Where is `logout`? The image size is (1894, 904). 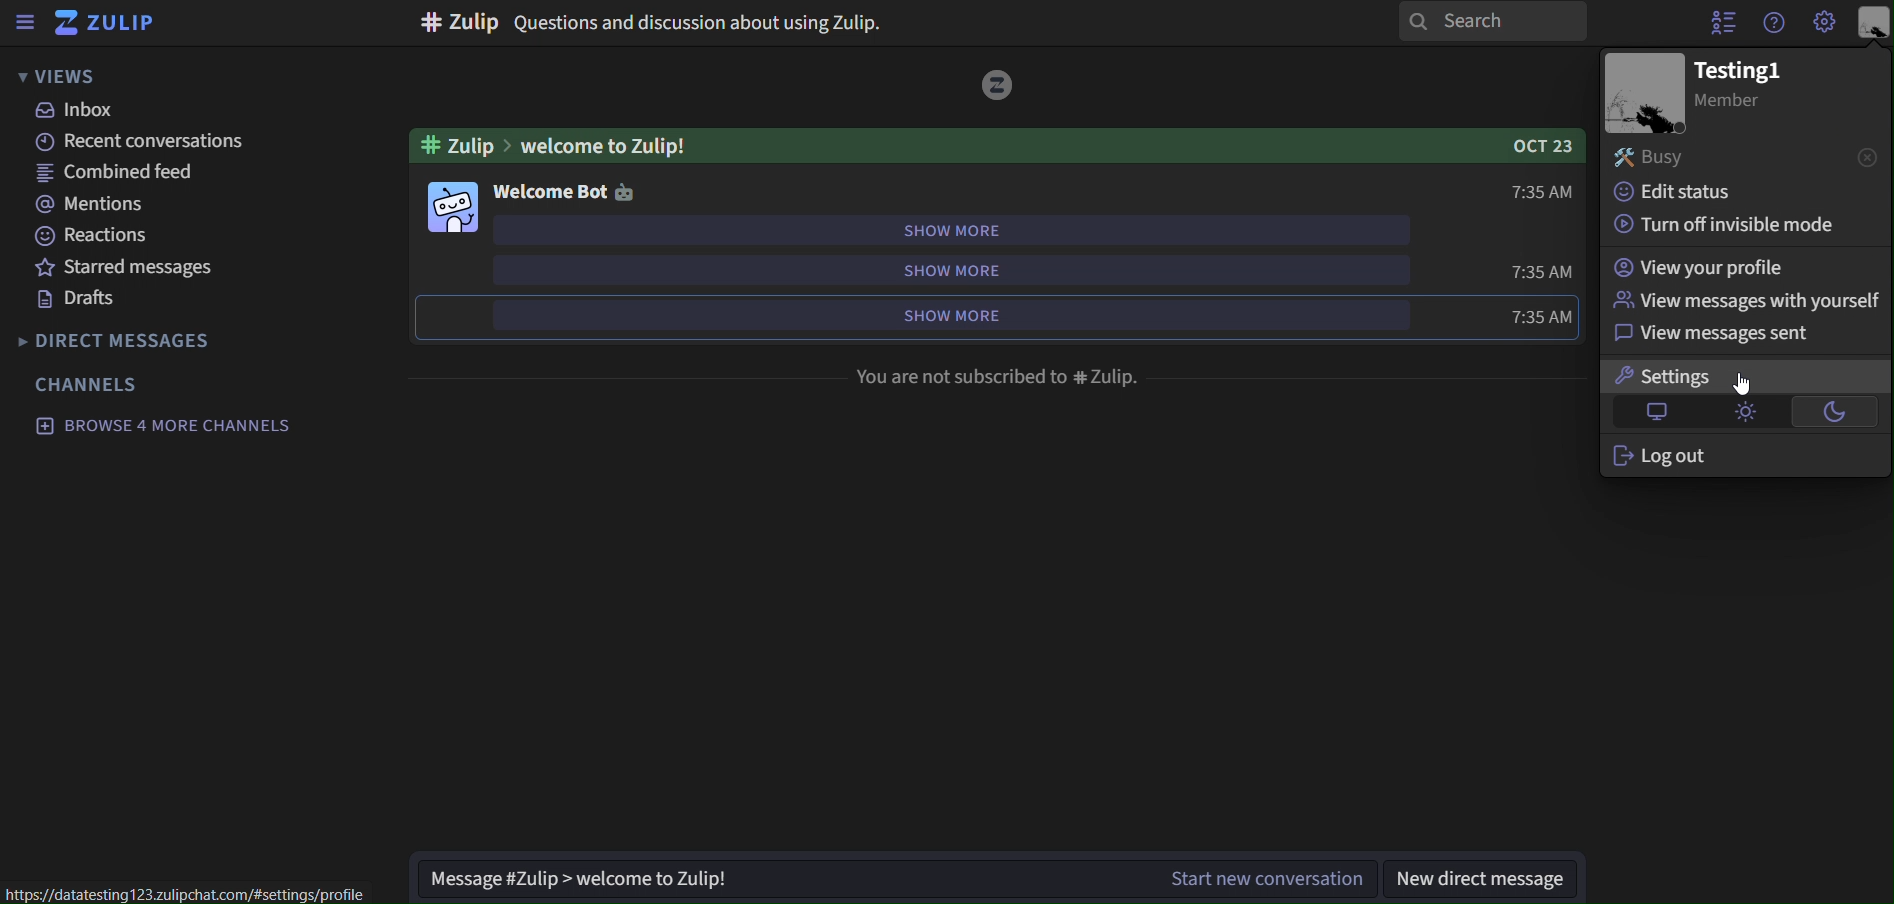
logout is located at coordinates (1684, 455).